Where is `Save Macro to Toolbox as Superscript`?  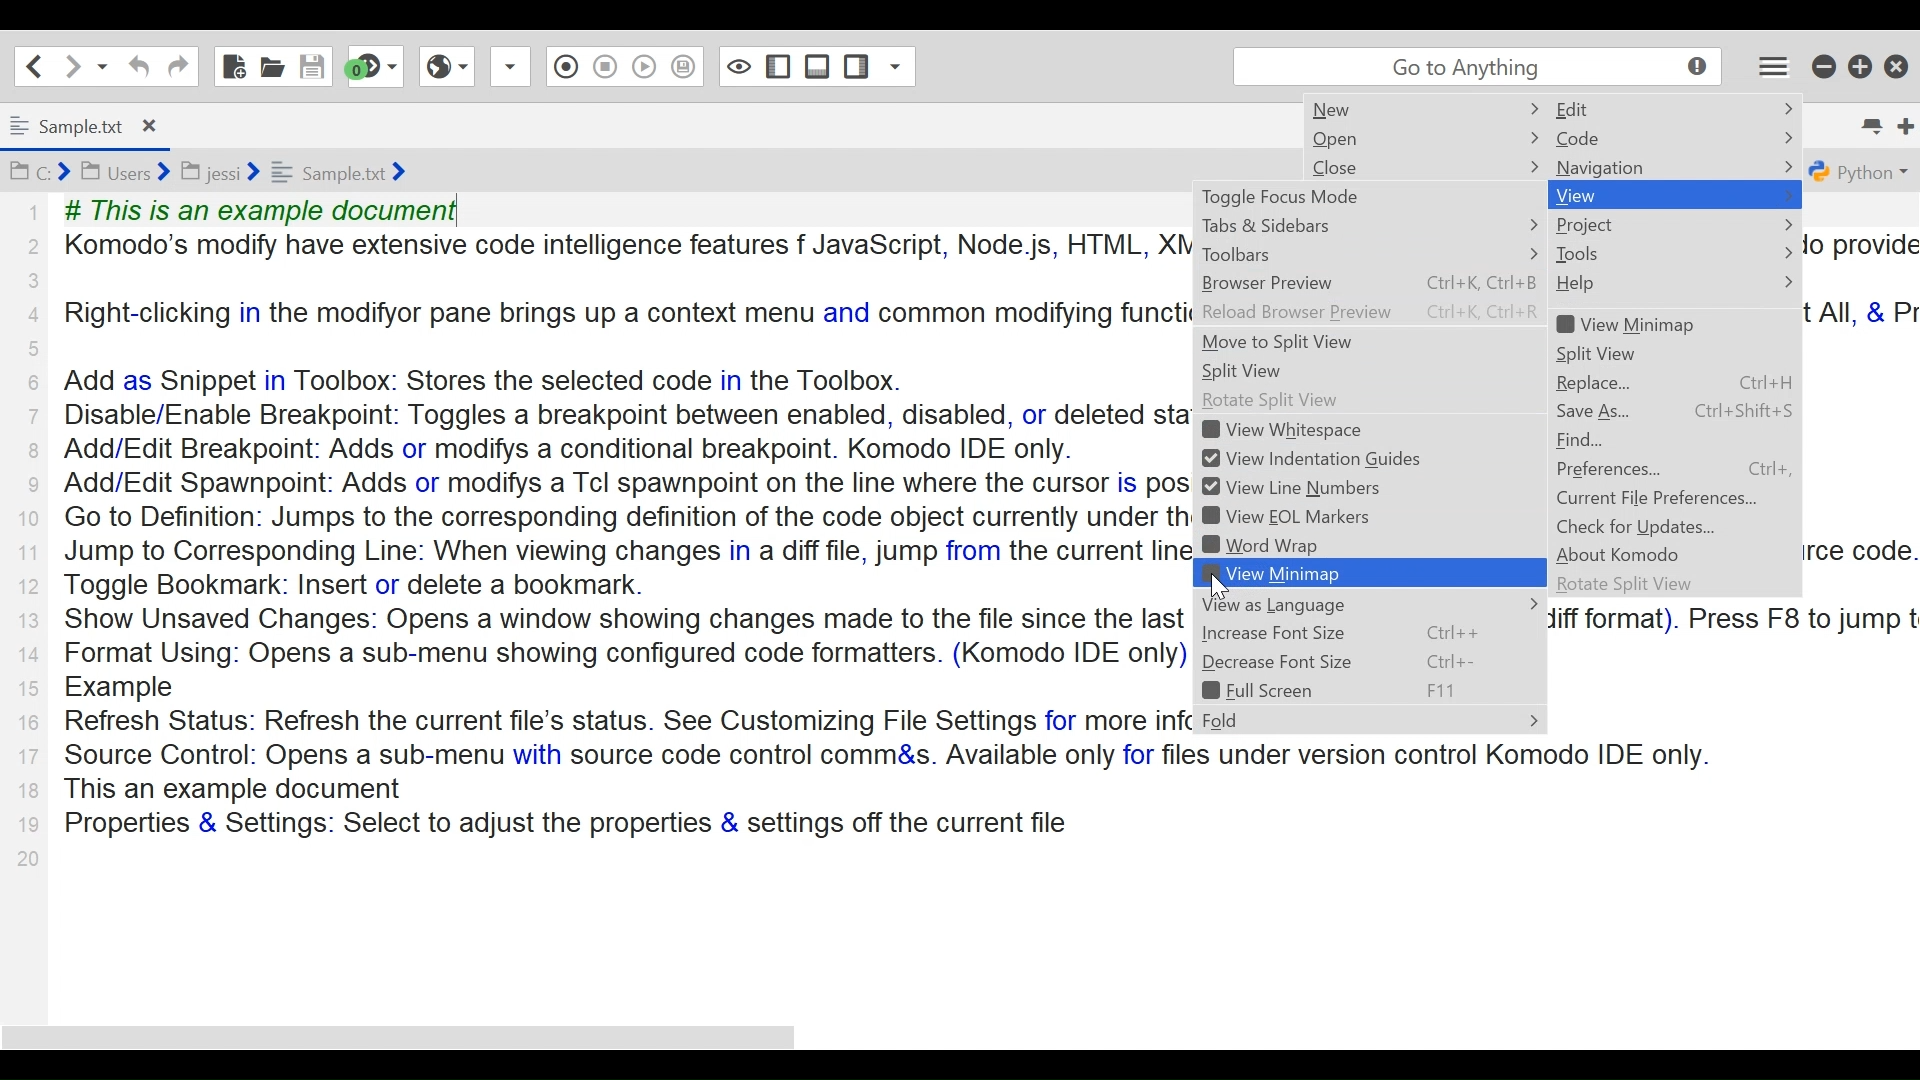 Save Macro to Toolbox as Superscript is located at coordinates (645, 64).